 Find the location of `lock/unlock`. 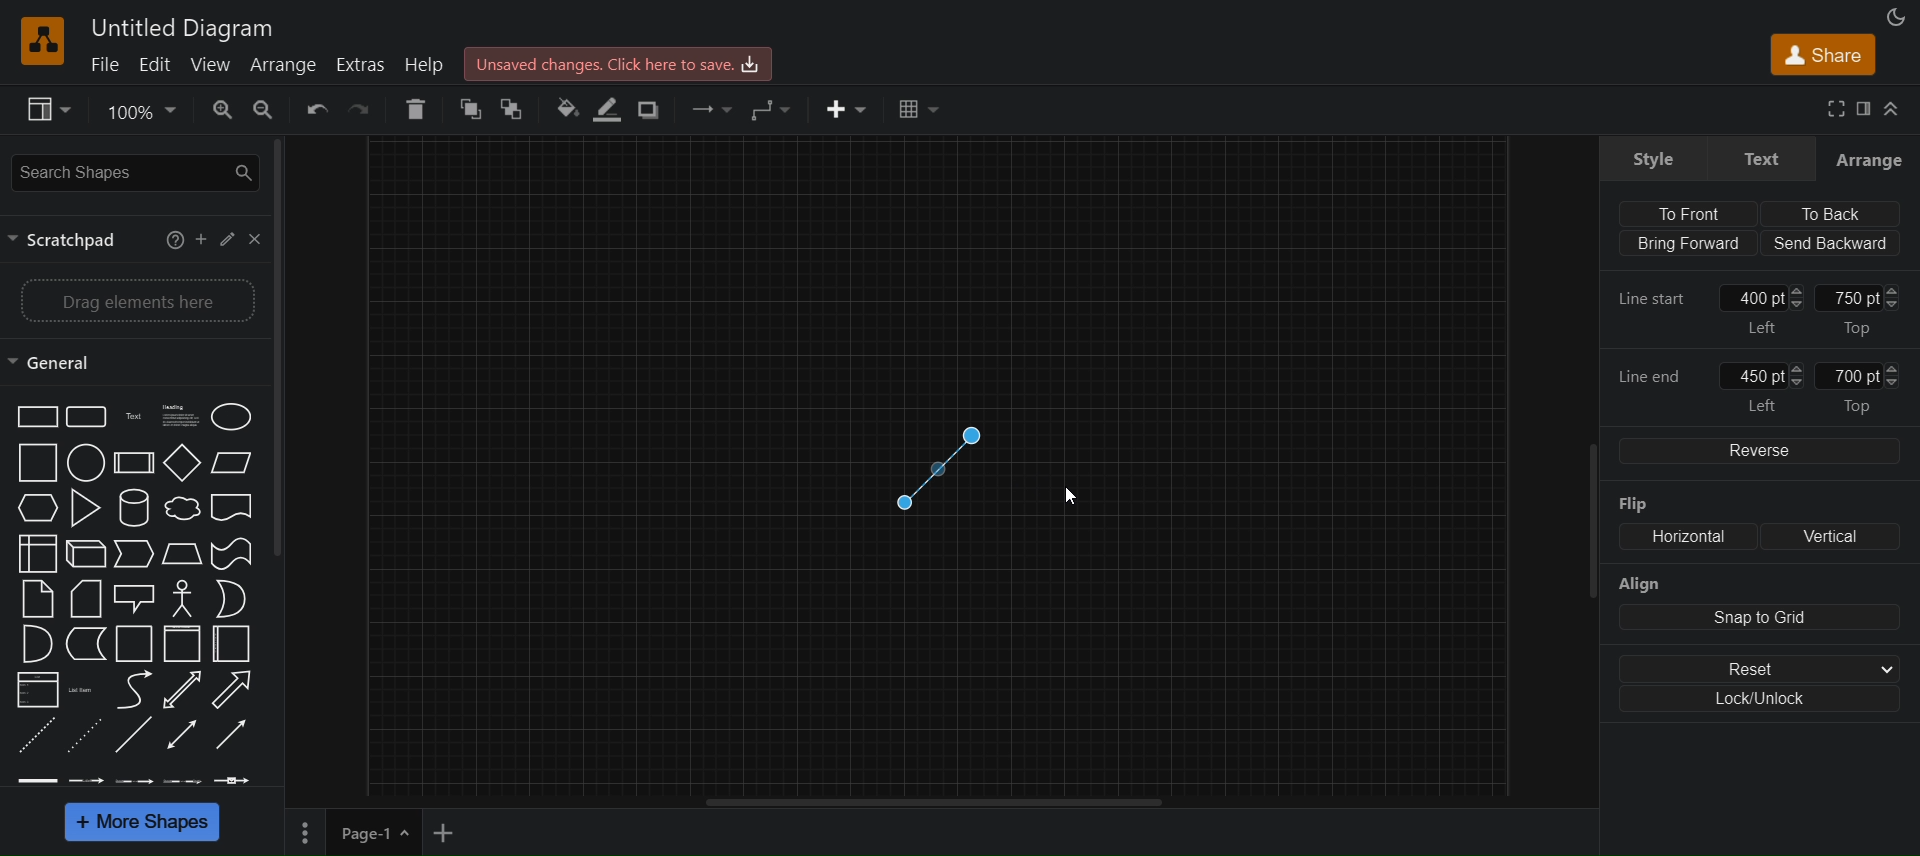

lock/unlock is located at coordinates (1765, 702).